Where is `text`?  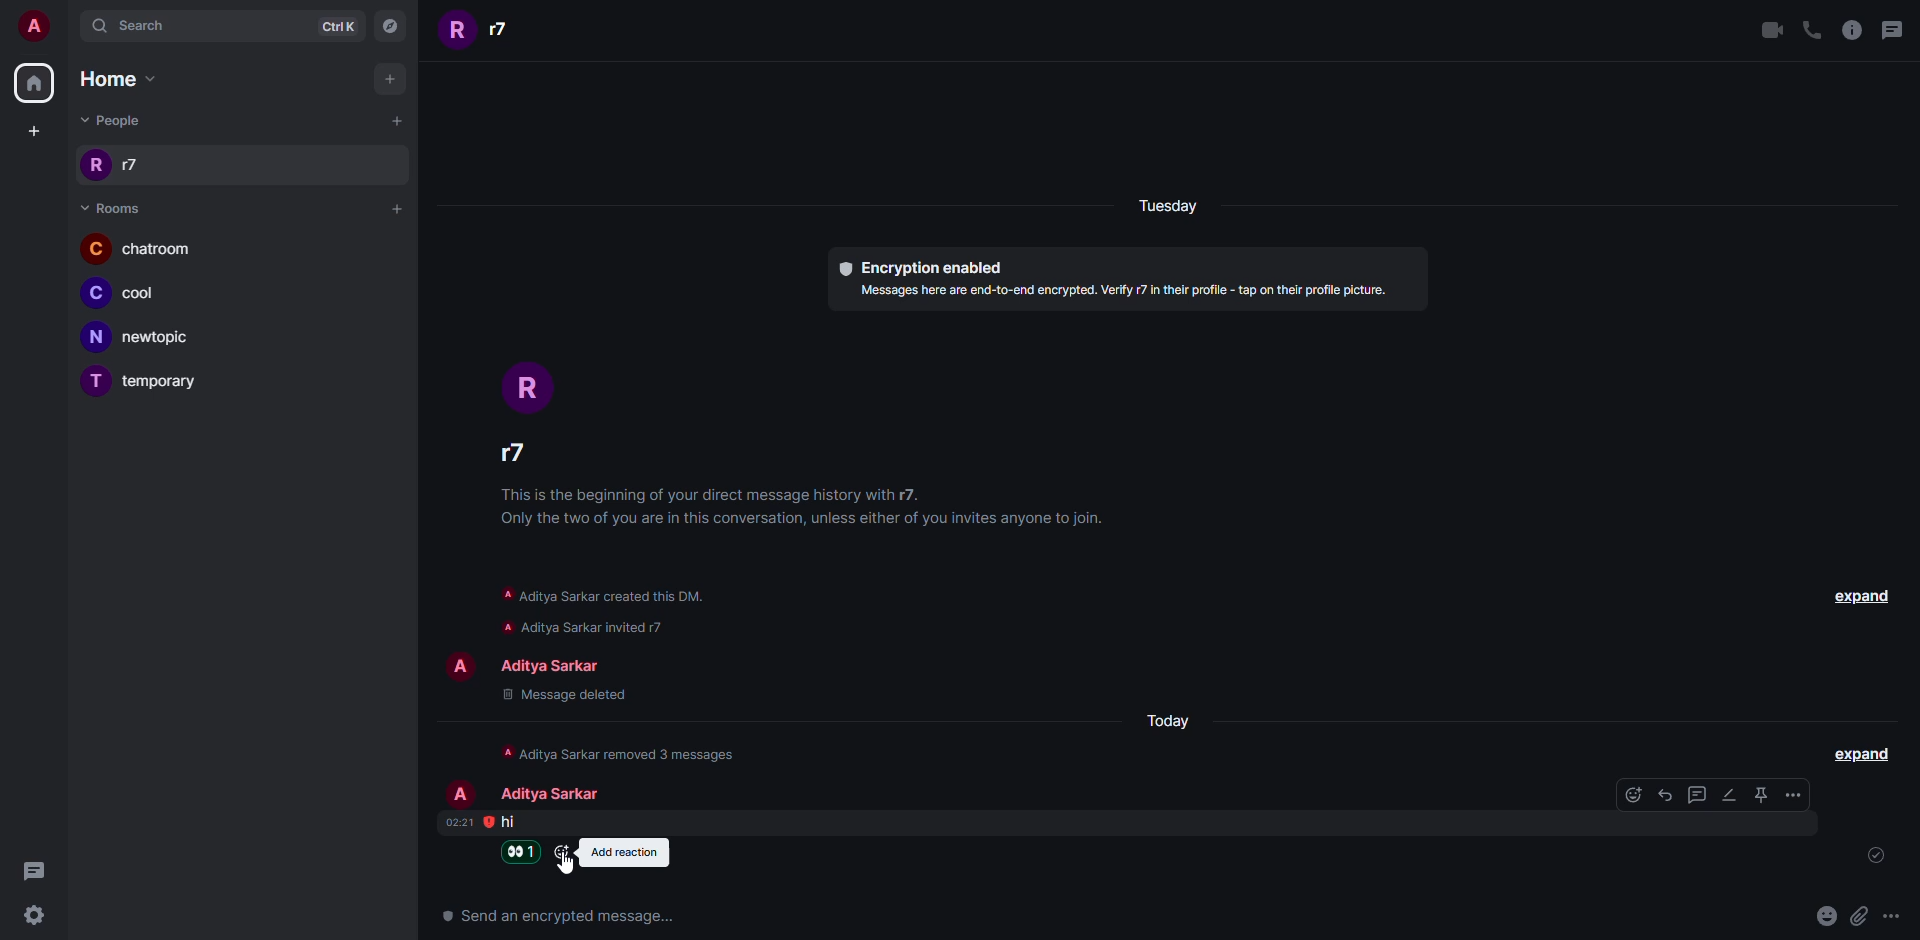 text is located at coordinates (563, 916).